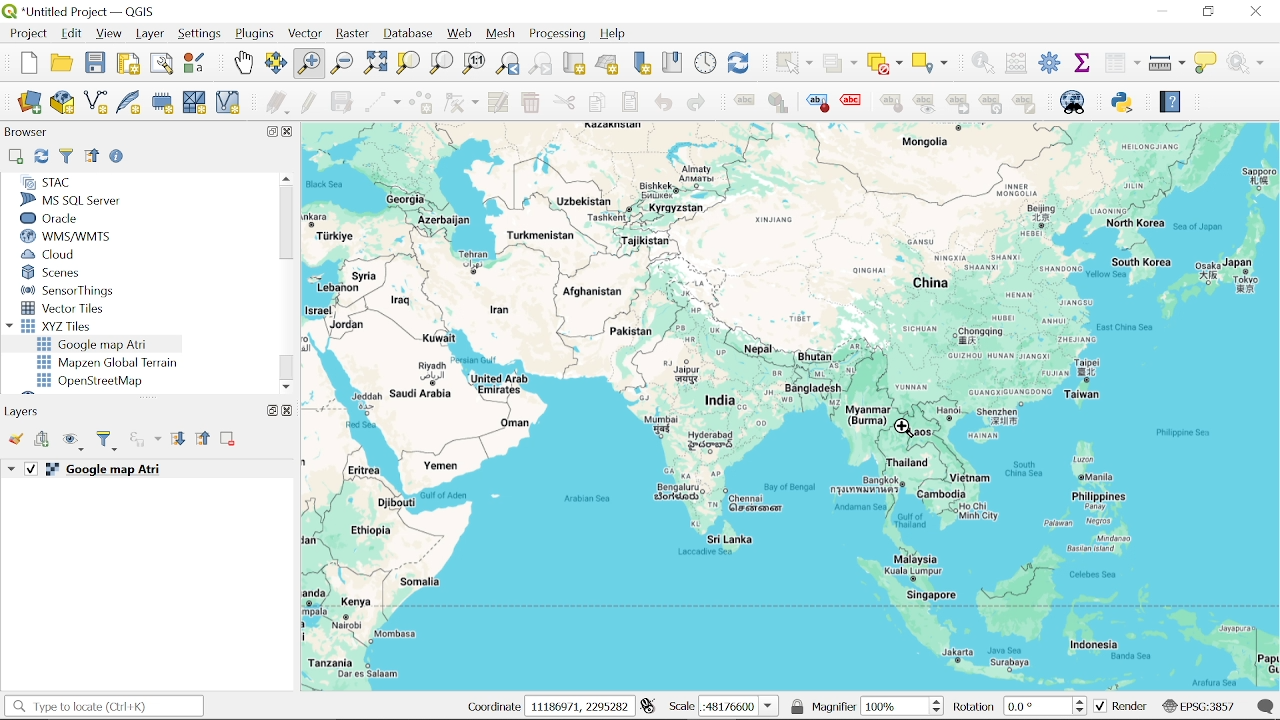  What do you see at coordinates (14, 157) in the screenshot?
I see `Add selected layer` at bounding box center [14, 157].